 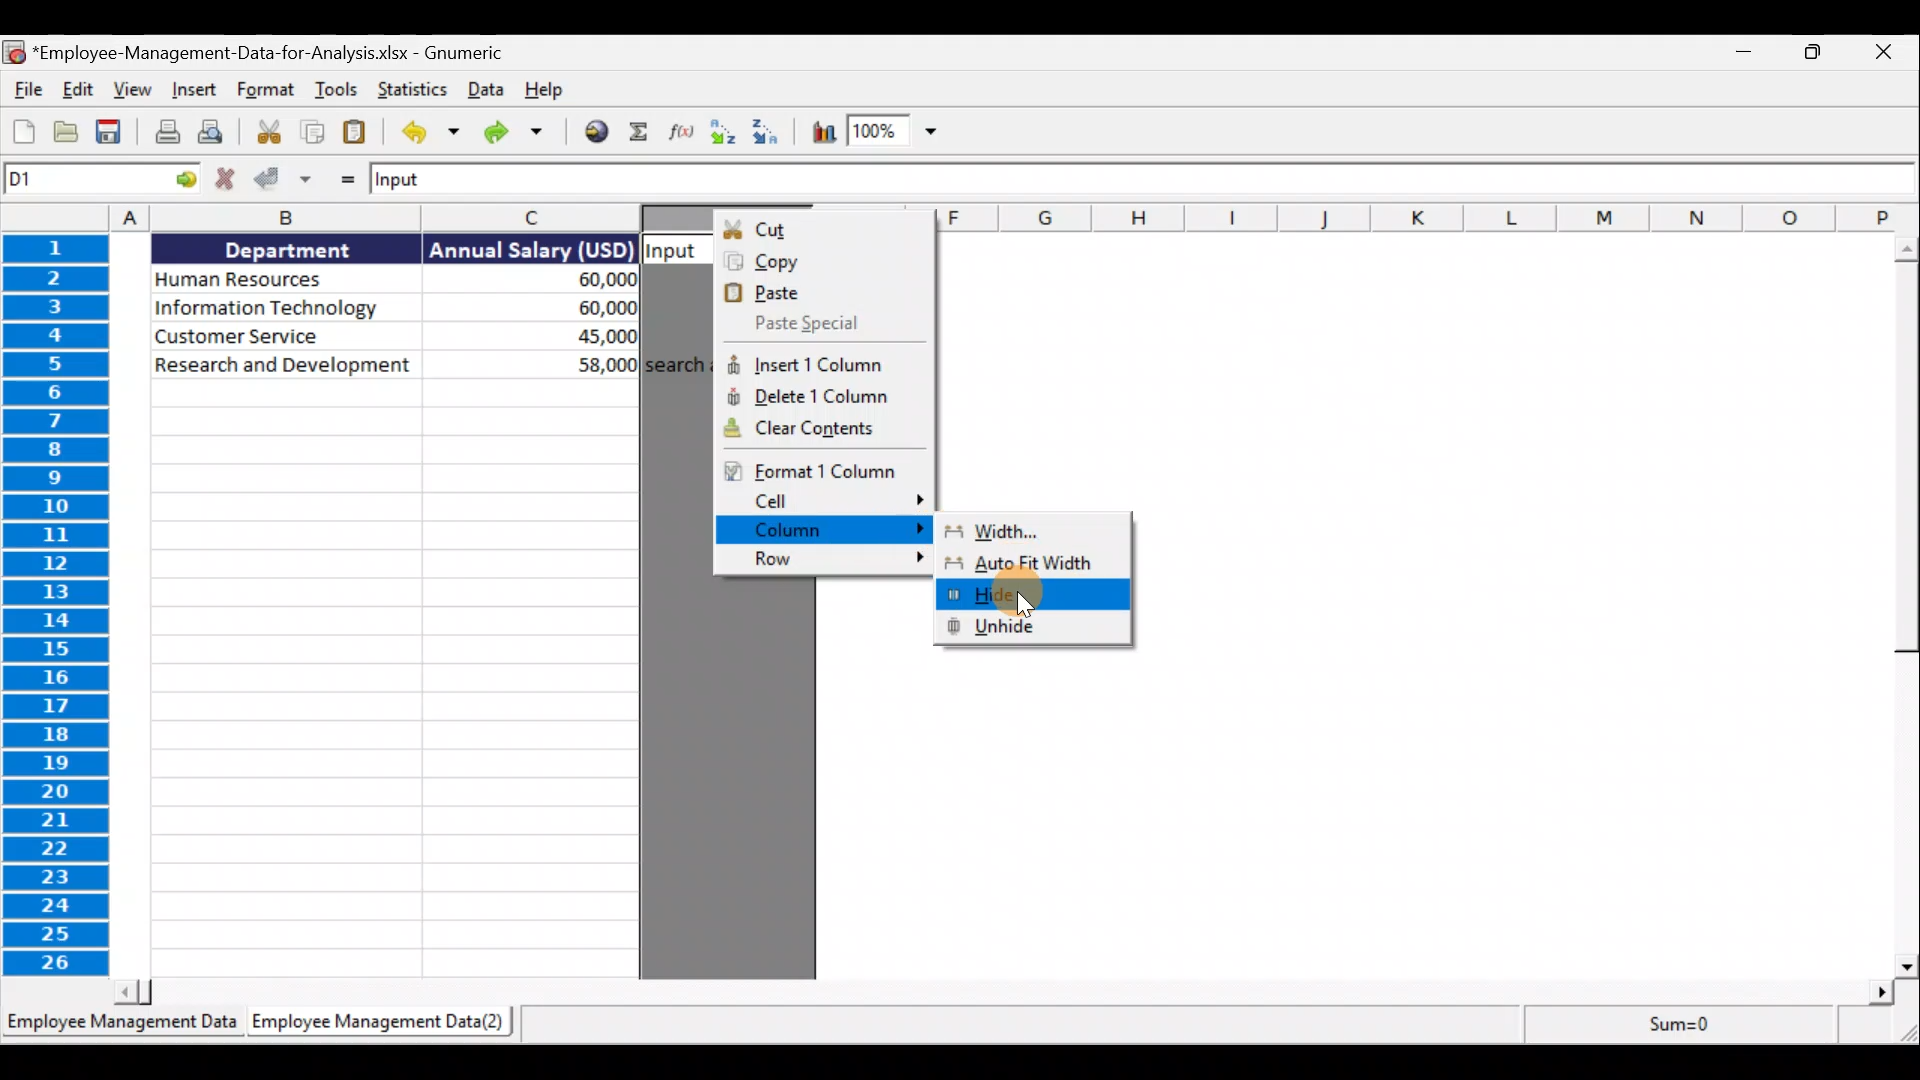 What do you see at coordinates (1009, 989) in the screenshot?
I see `Scroll bar` at bounding box center [1009, 989].